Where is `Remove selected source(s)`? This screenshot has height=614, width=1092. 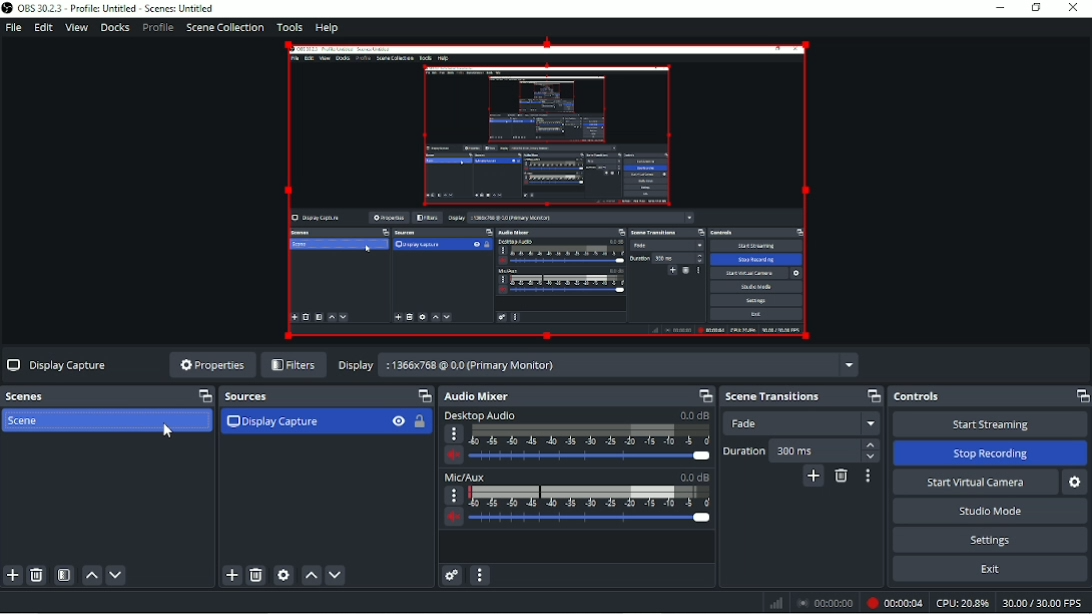
Remove selected source(s) is located at coordinates (256, 576).